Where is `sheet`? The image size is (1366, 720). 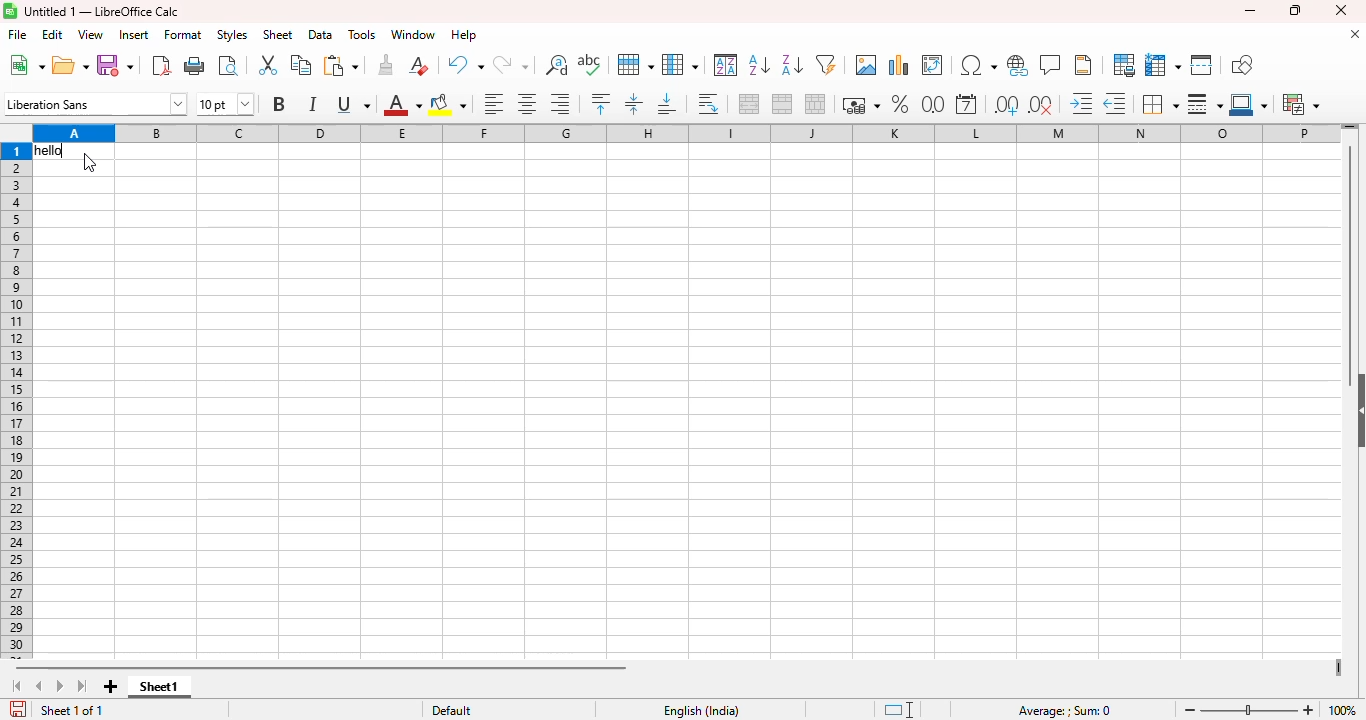
sheet is located at coordinates (278, 34).